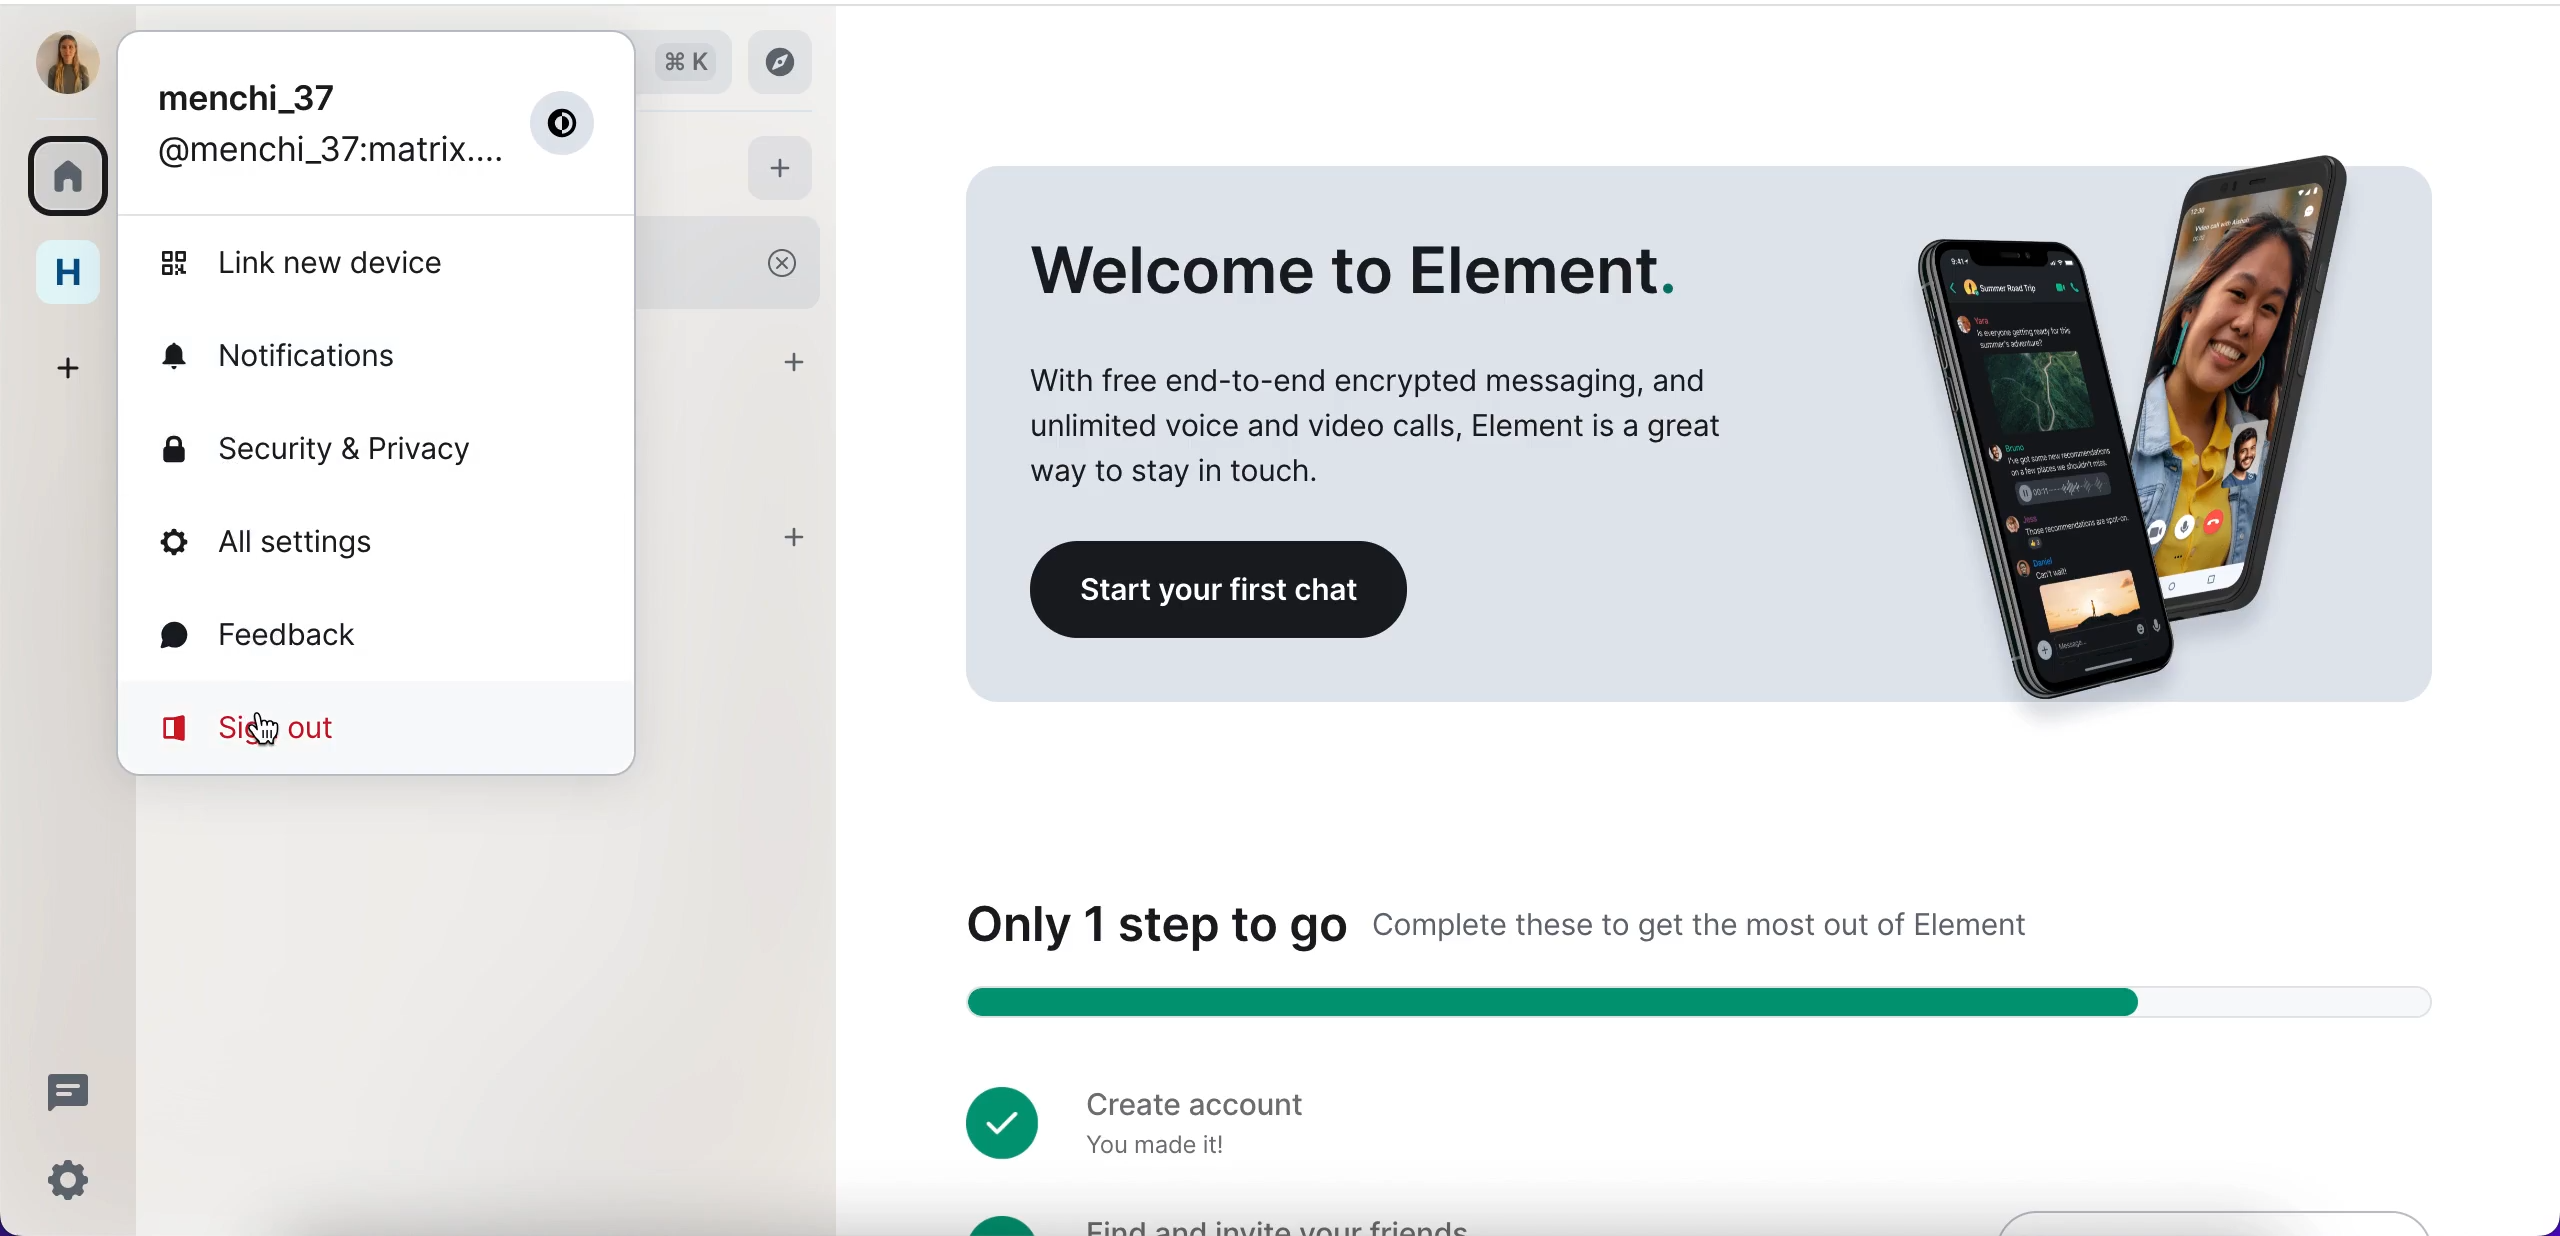 This screenshot has width=2560, height=1236. Describe the element at coordinates (330, 356) in the screenshot. I see `notifications` at that location.